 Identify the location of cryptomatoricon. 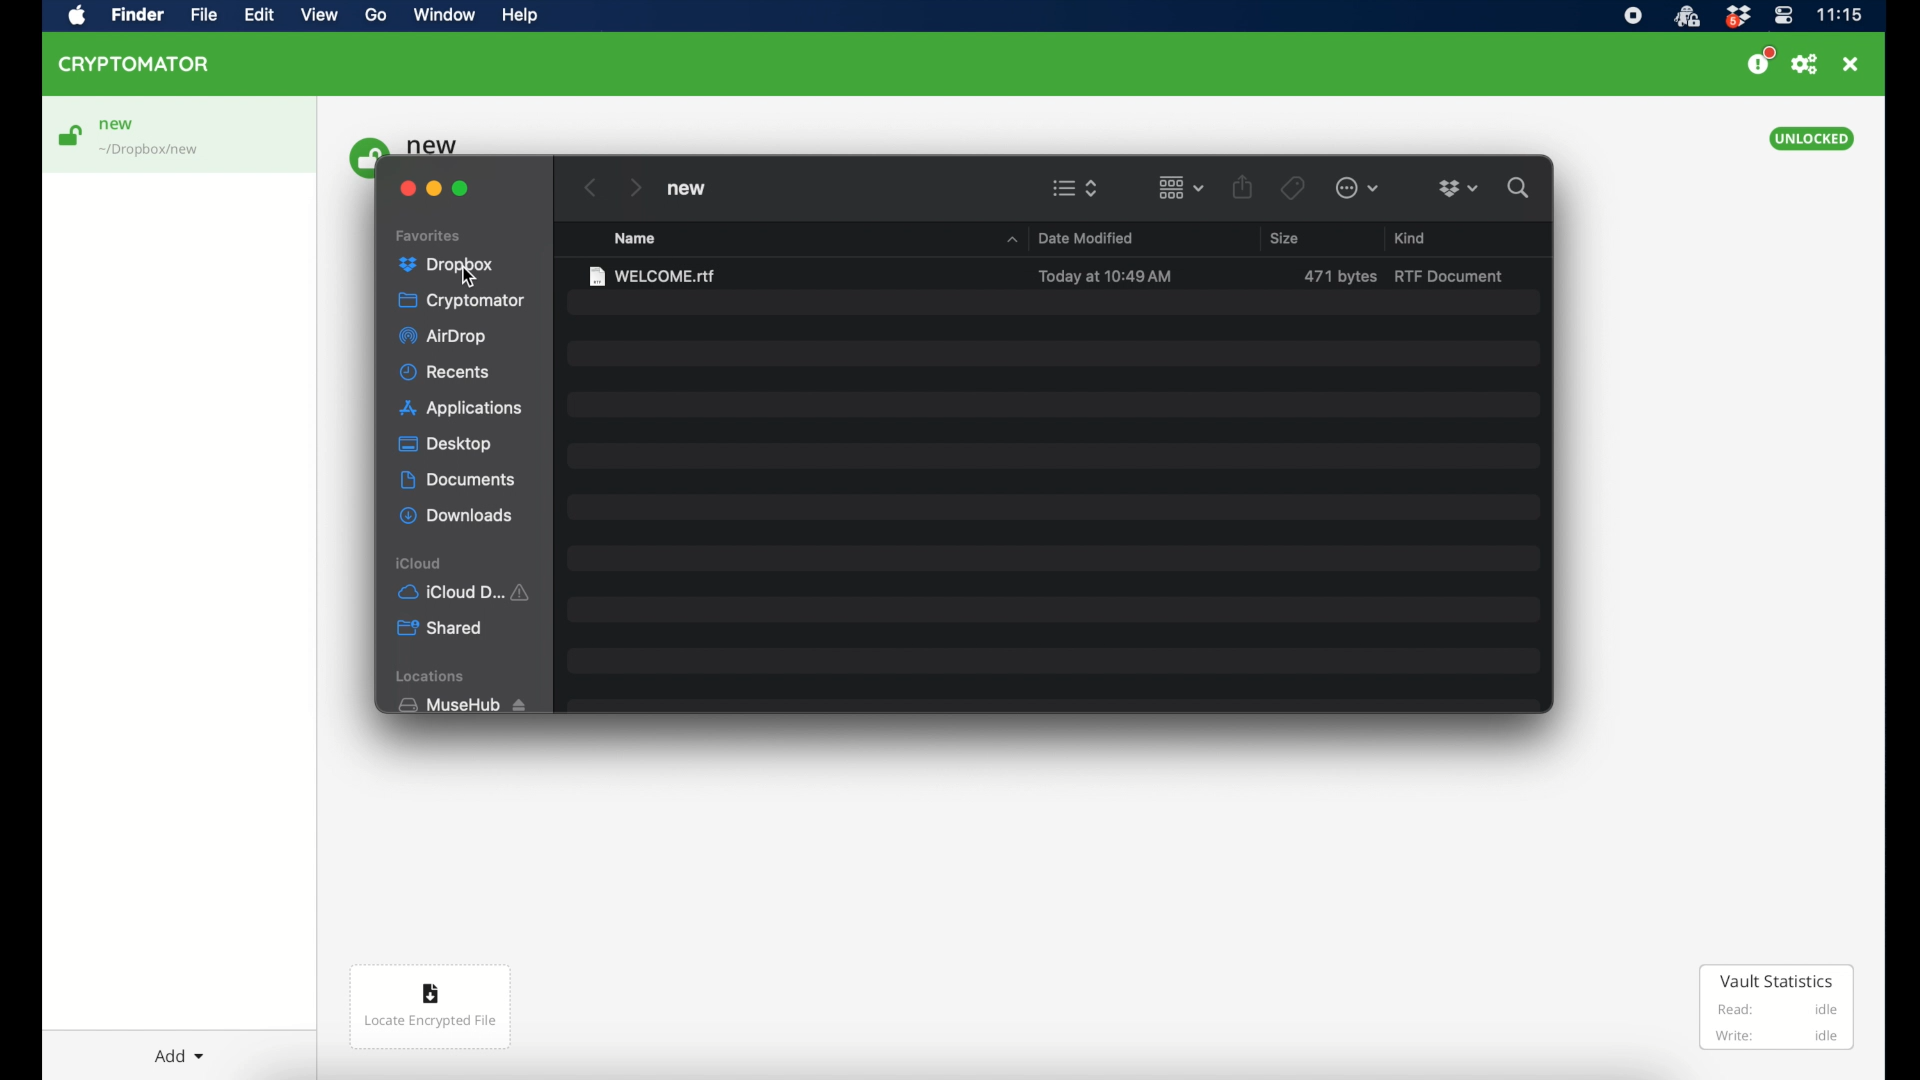
(1686, 17).